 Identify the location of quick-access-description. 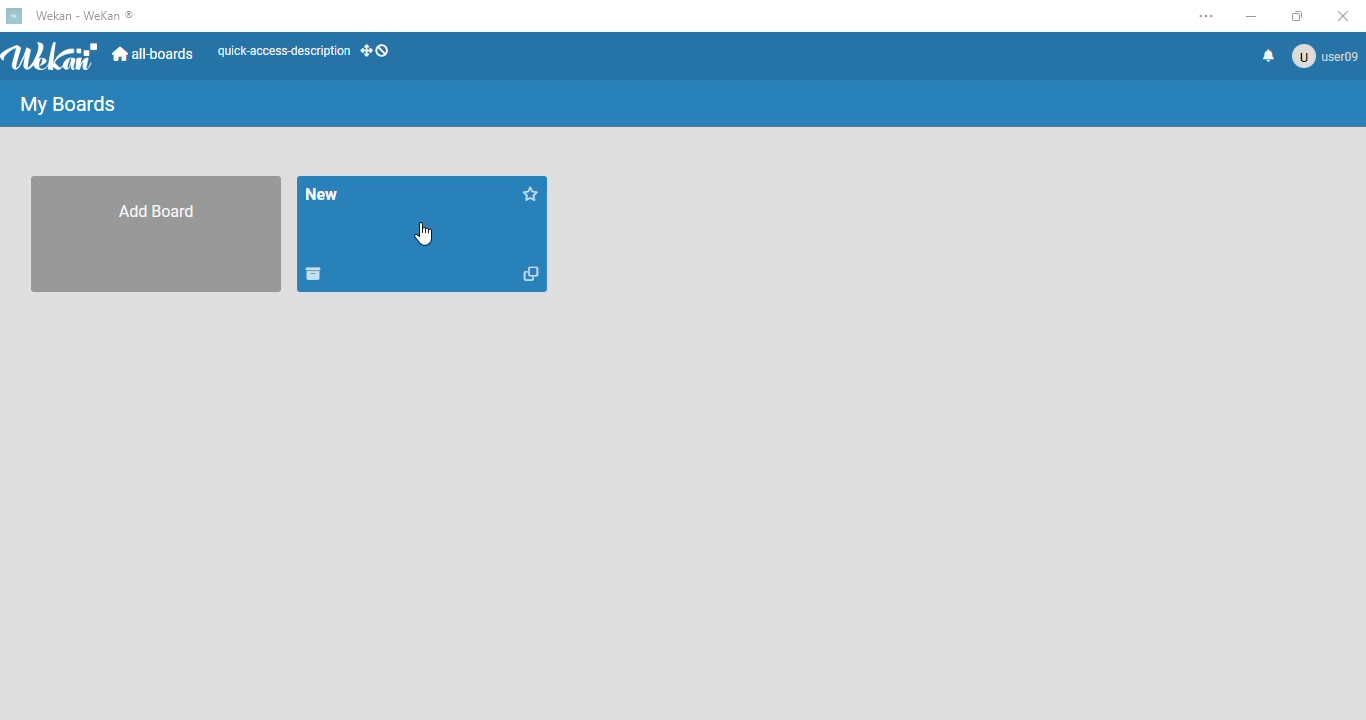
(284, 51).